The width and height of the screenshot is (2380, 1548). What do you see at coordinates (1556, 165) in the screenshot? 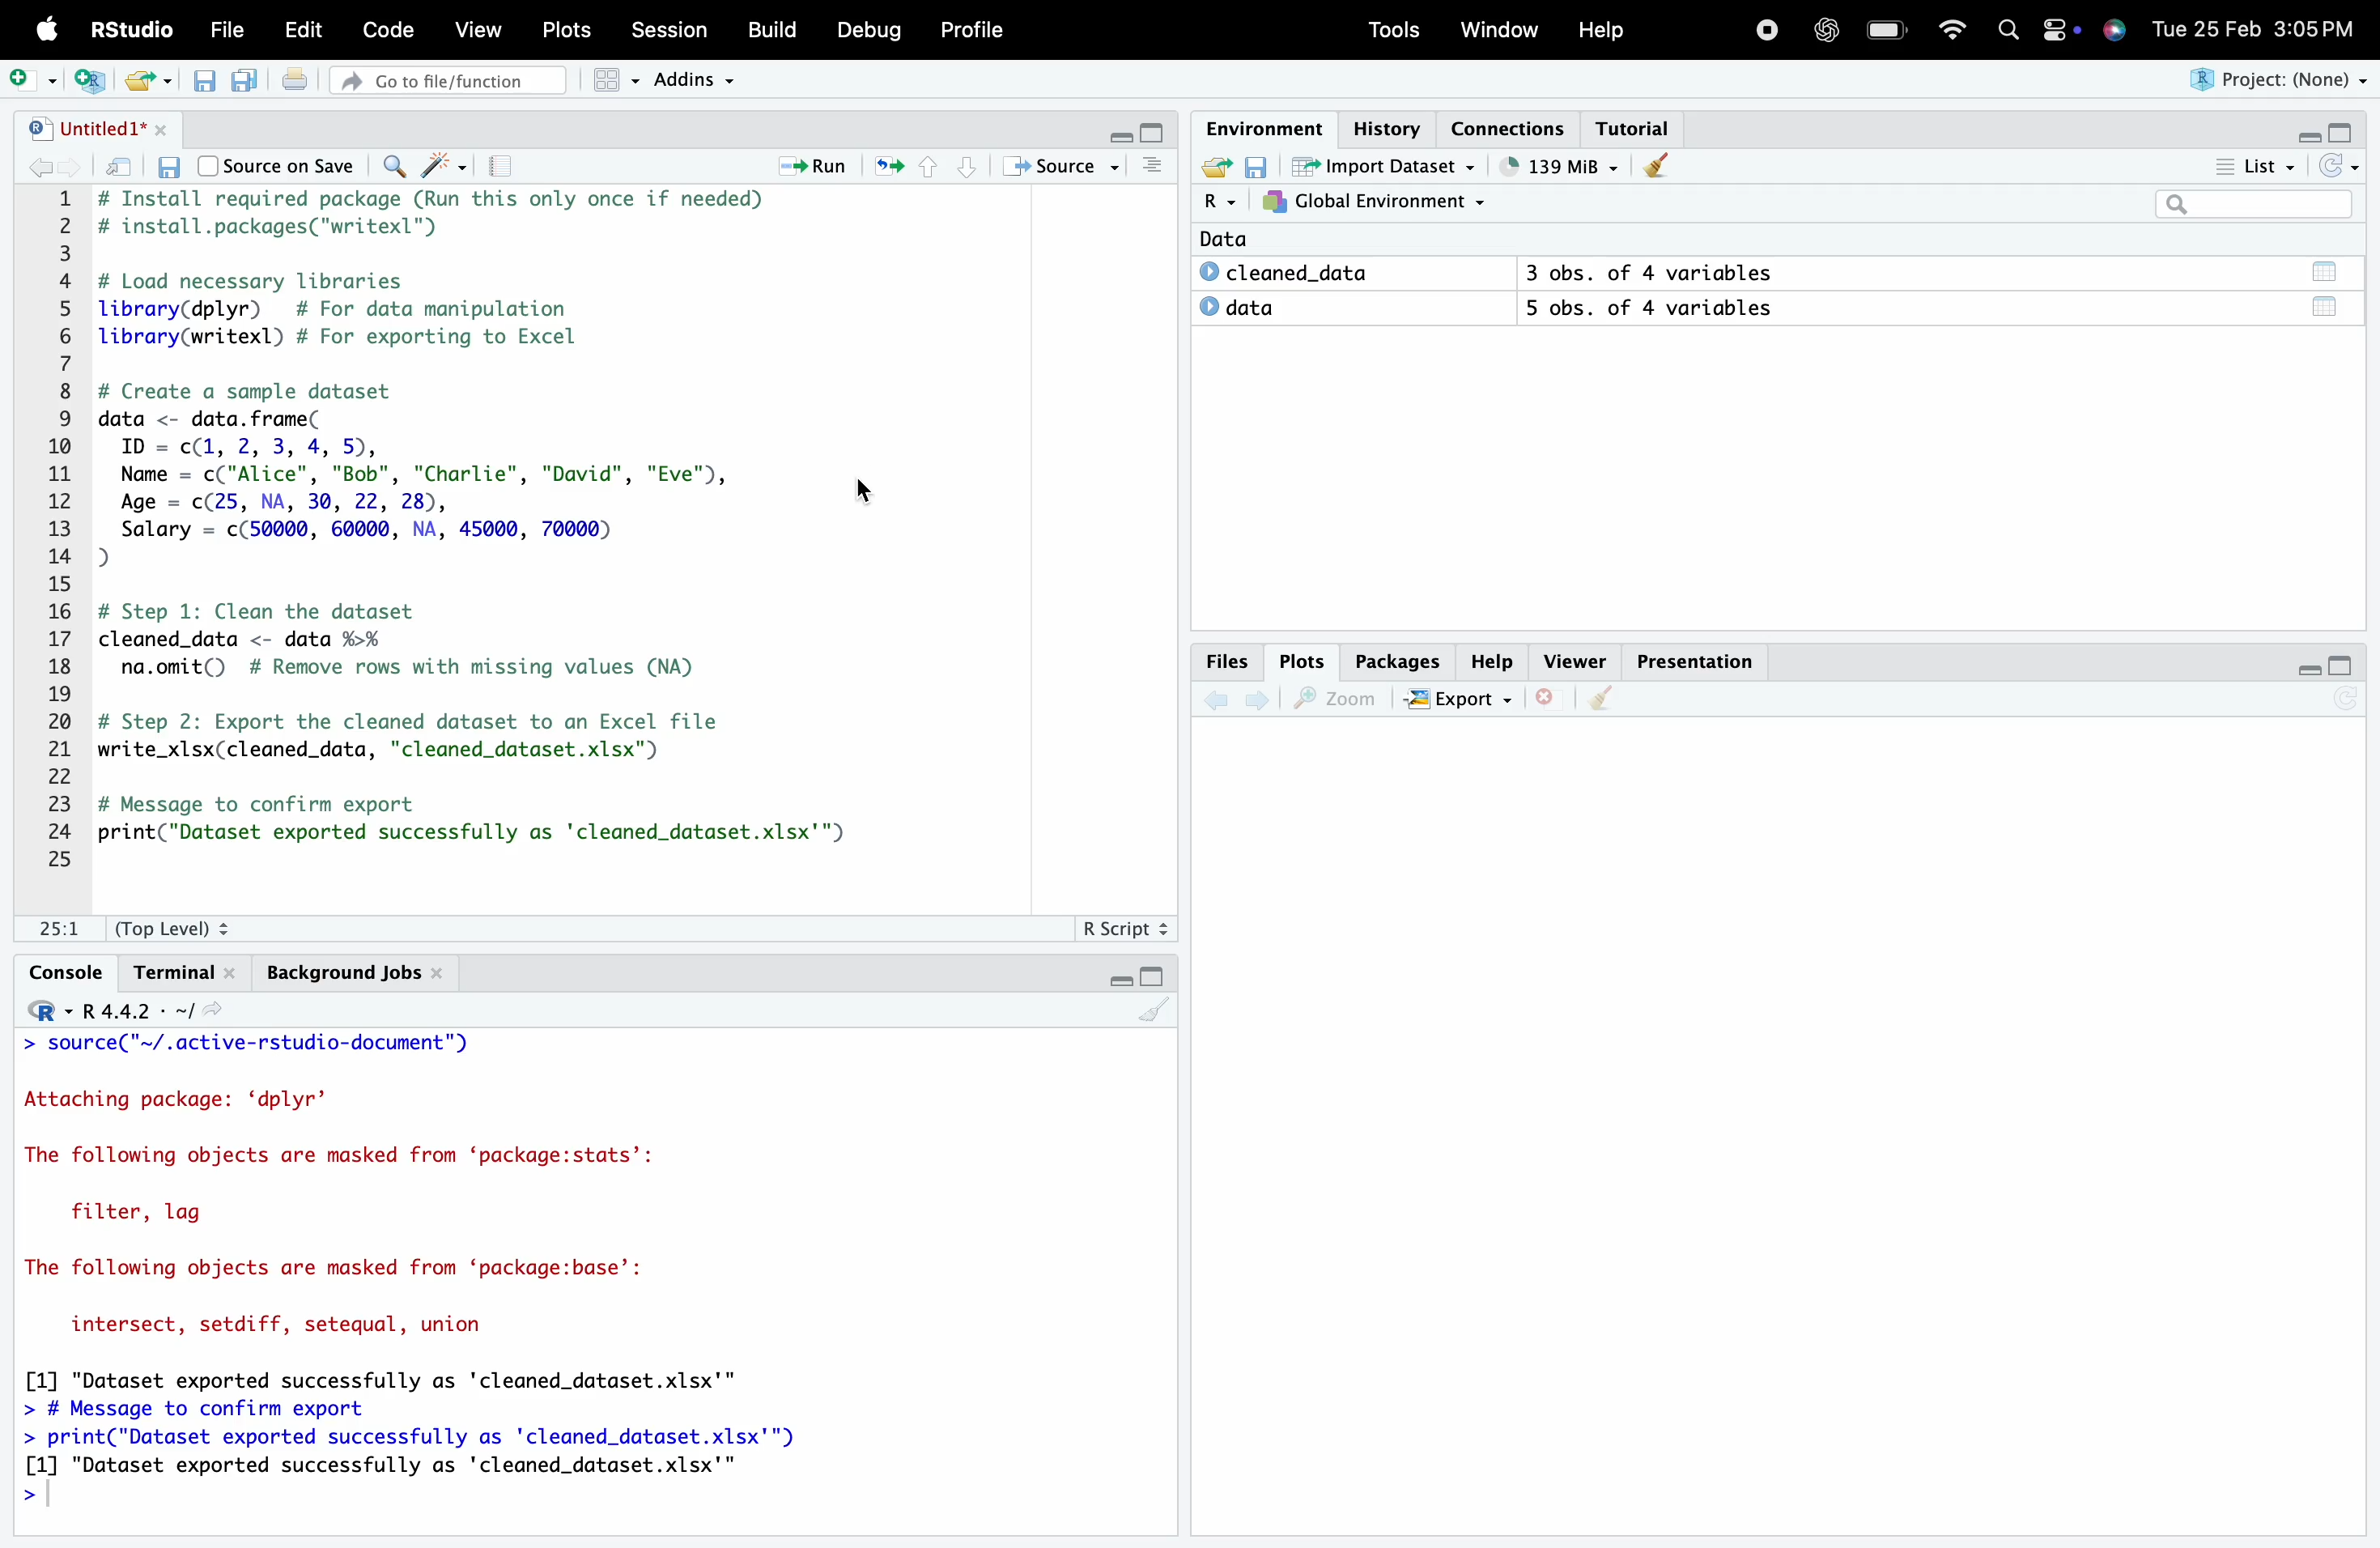
I see `121kib used by R session (Source: Windows System)` at bounding box center [1556, 165].